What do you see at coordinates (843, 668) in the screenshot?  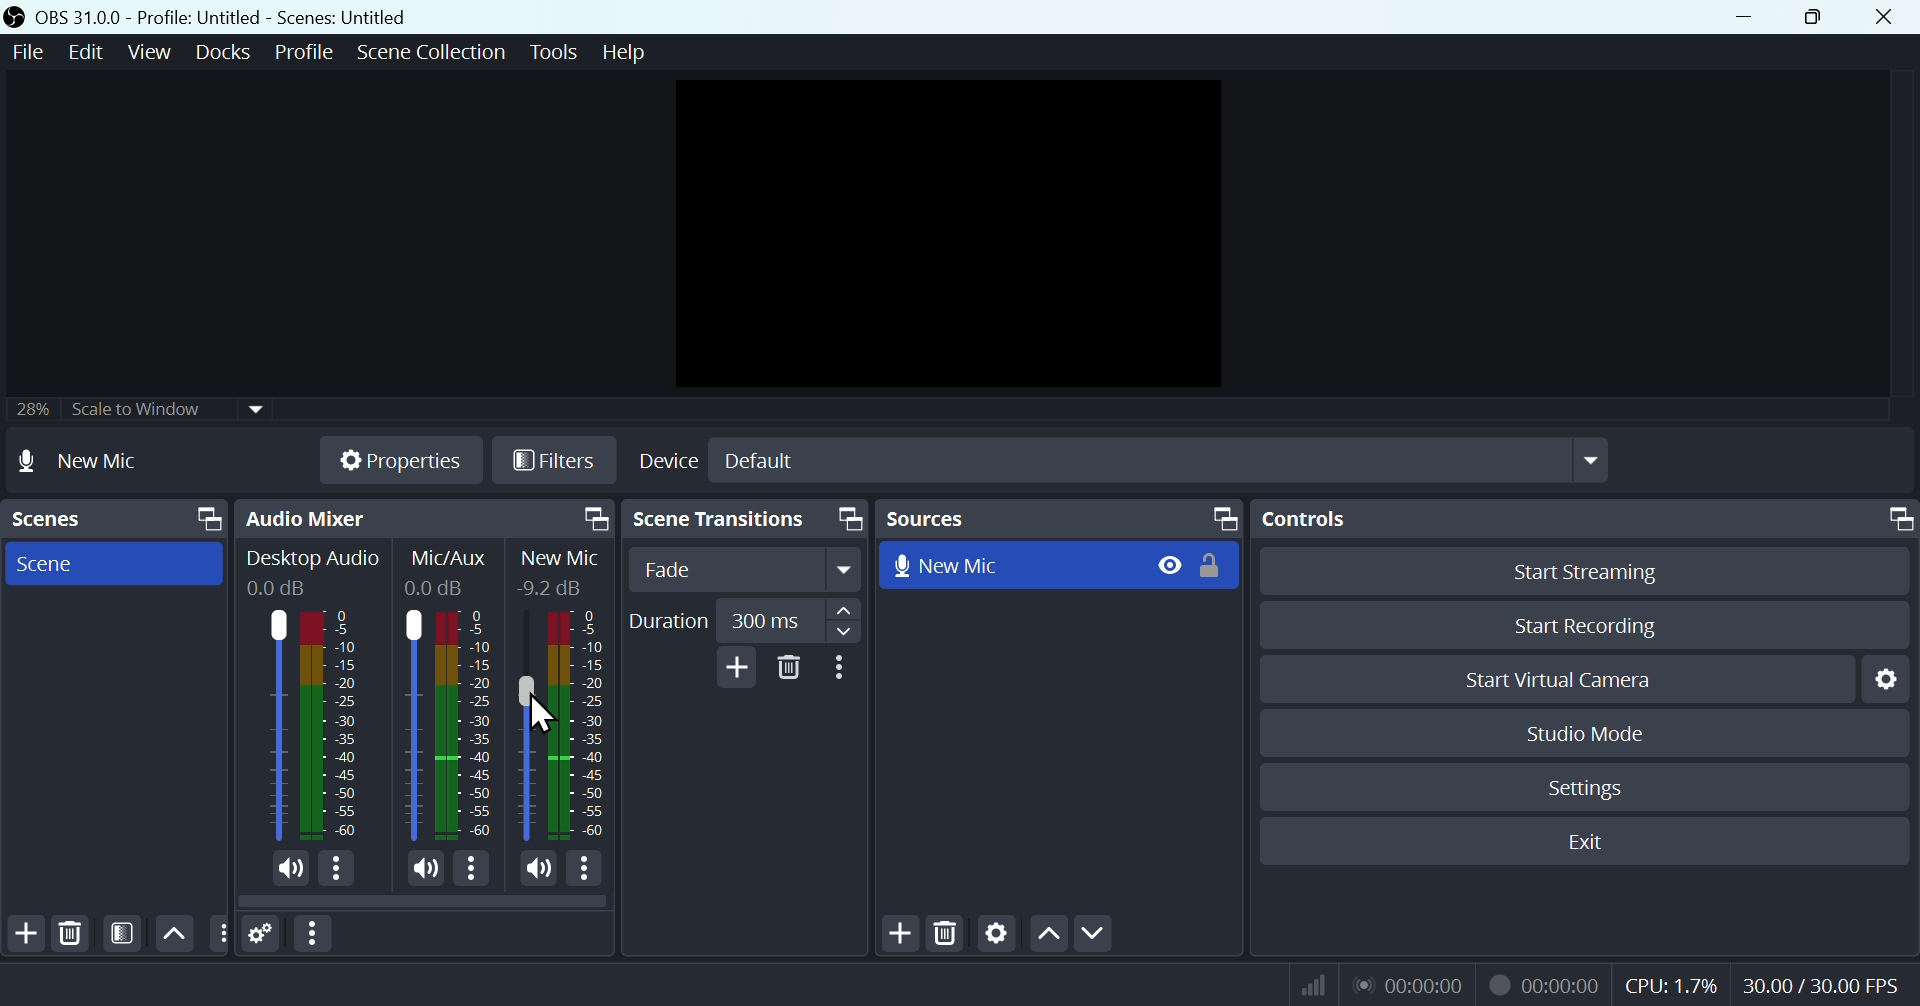 I see `More options` at bounding box center [843, 668].